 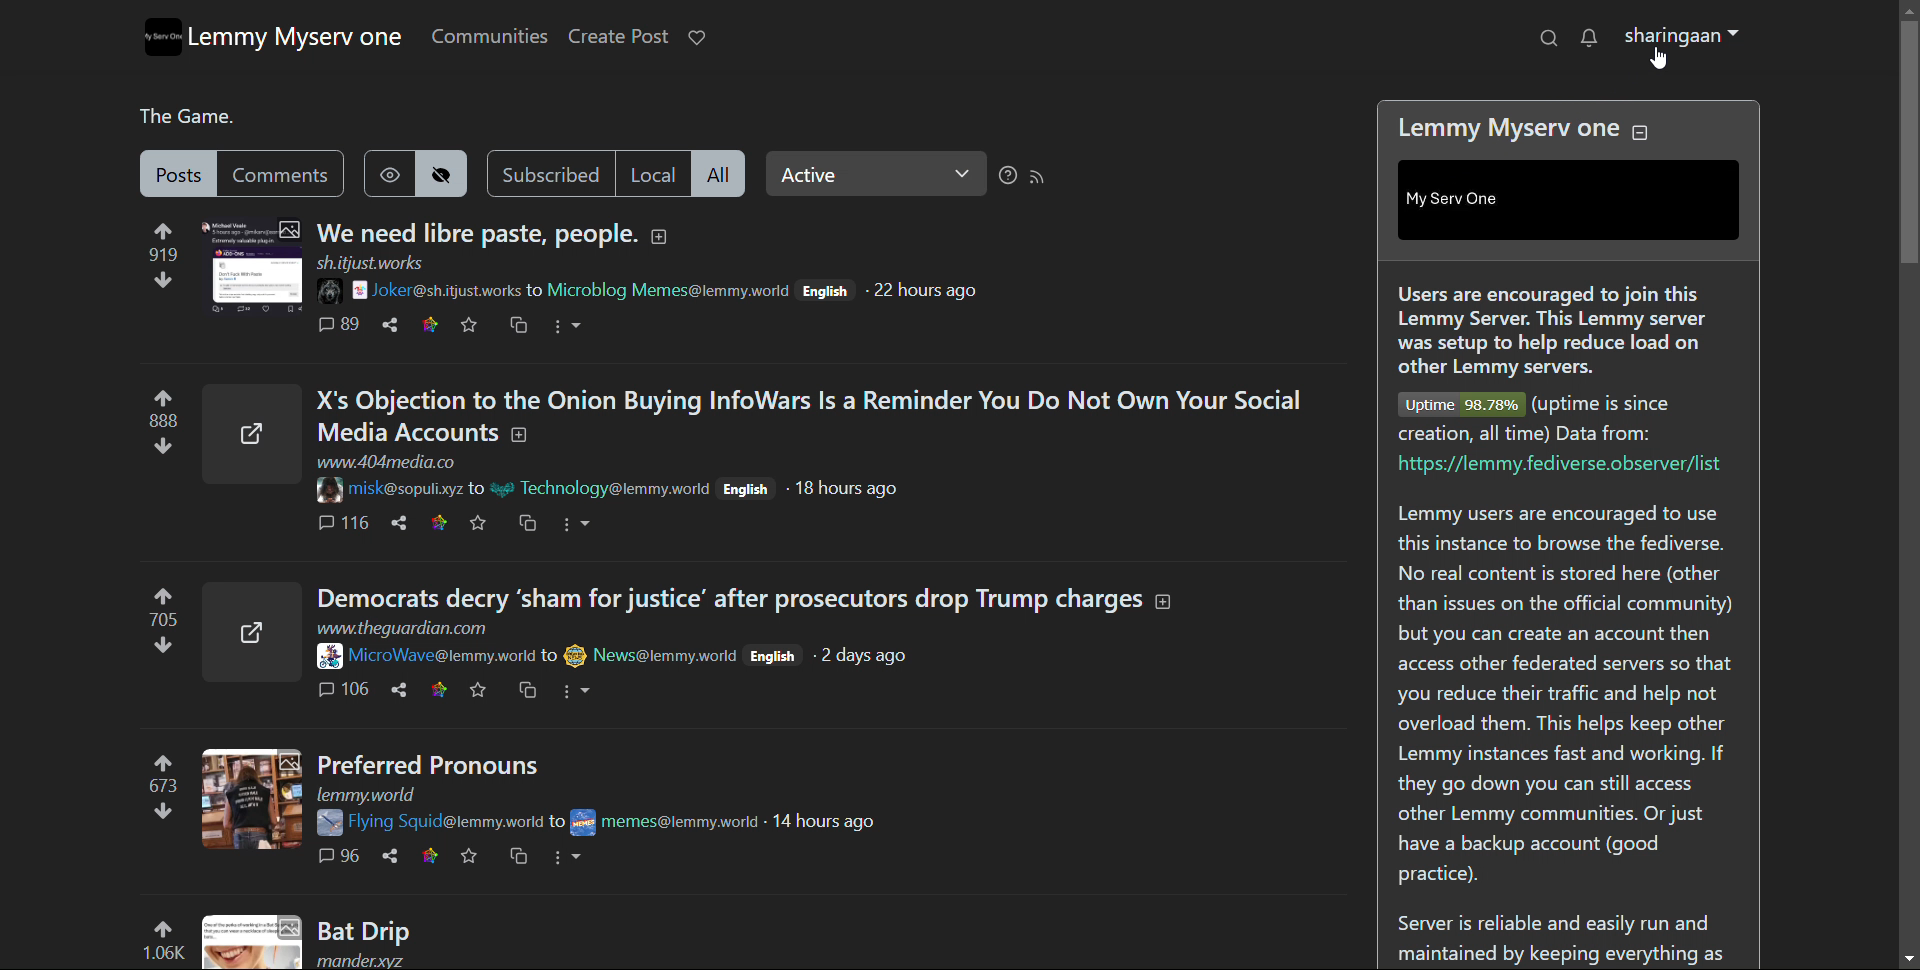 What do you see at coordinates (1640, 134) in the screenshot?
I see `collapse` at bounding box center [1640, 134].